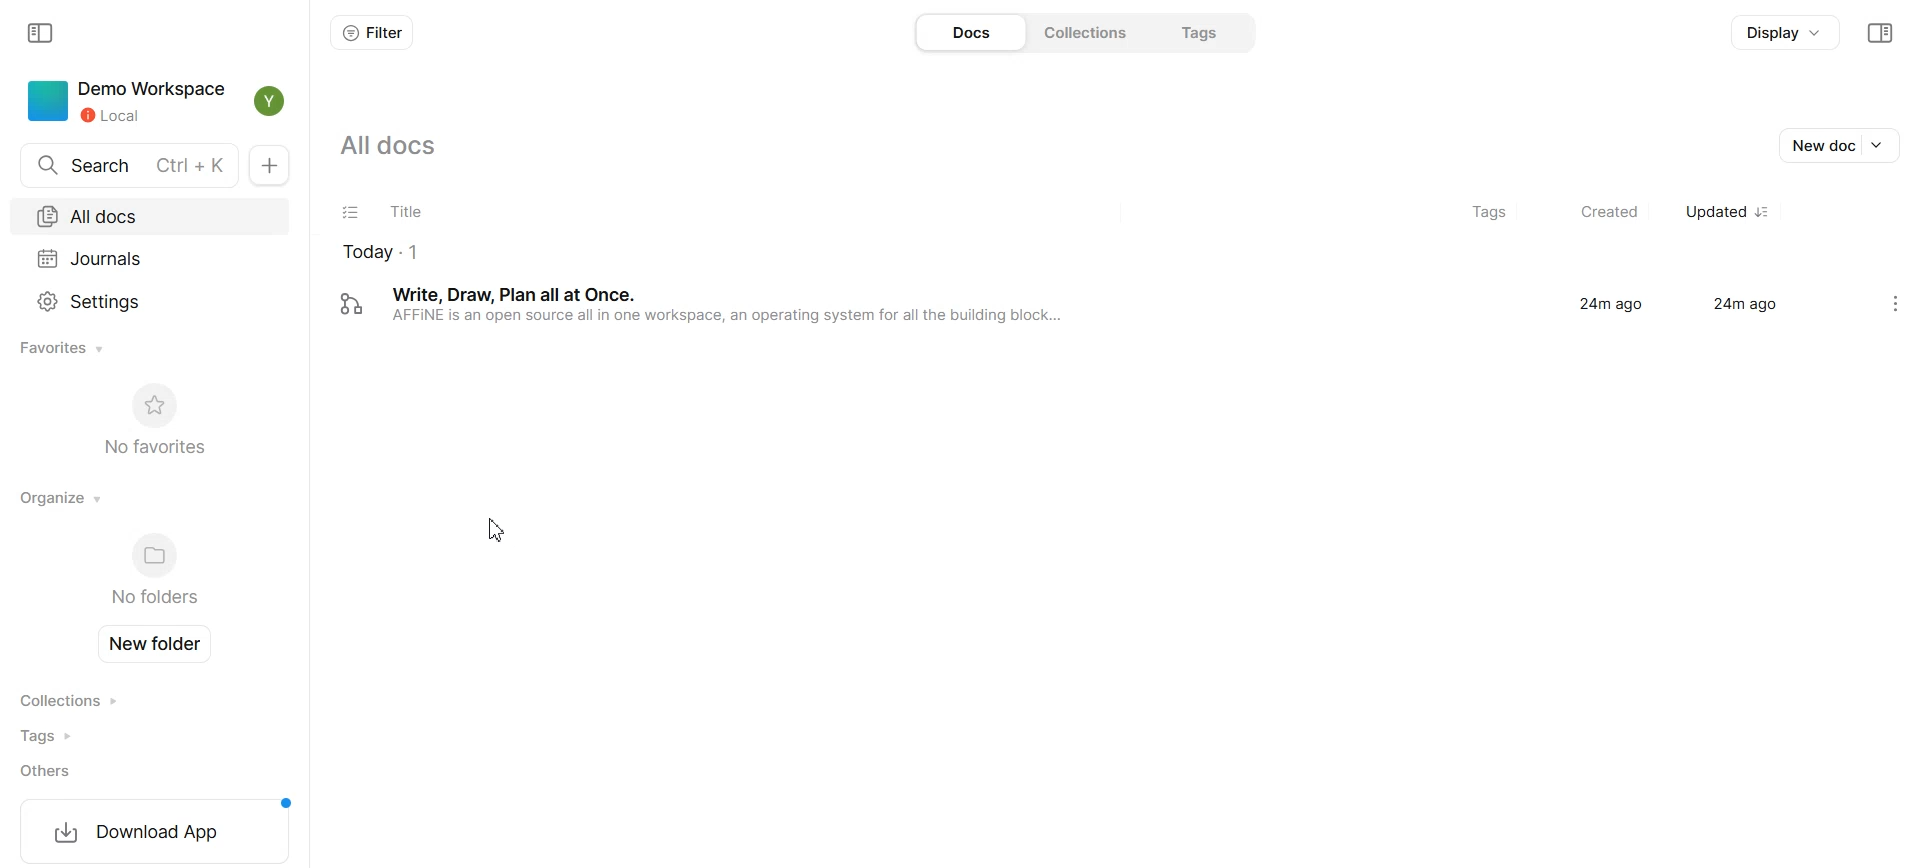  Describe the element at coordinates (1723, 212) in the screenshot. I see `Updated` at that location.